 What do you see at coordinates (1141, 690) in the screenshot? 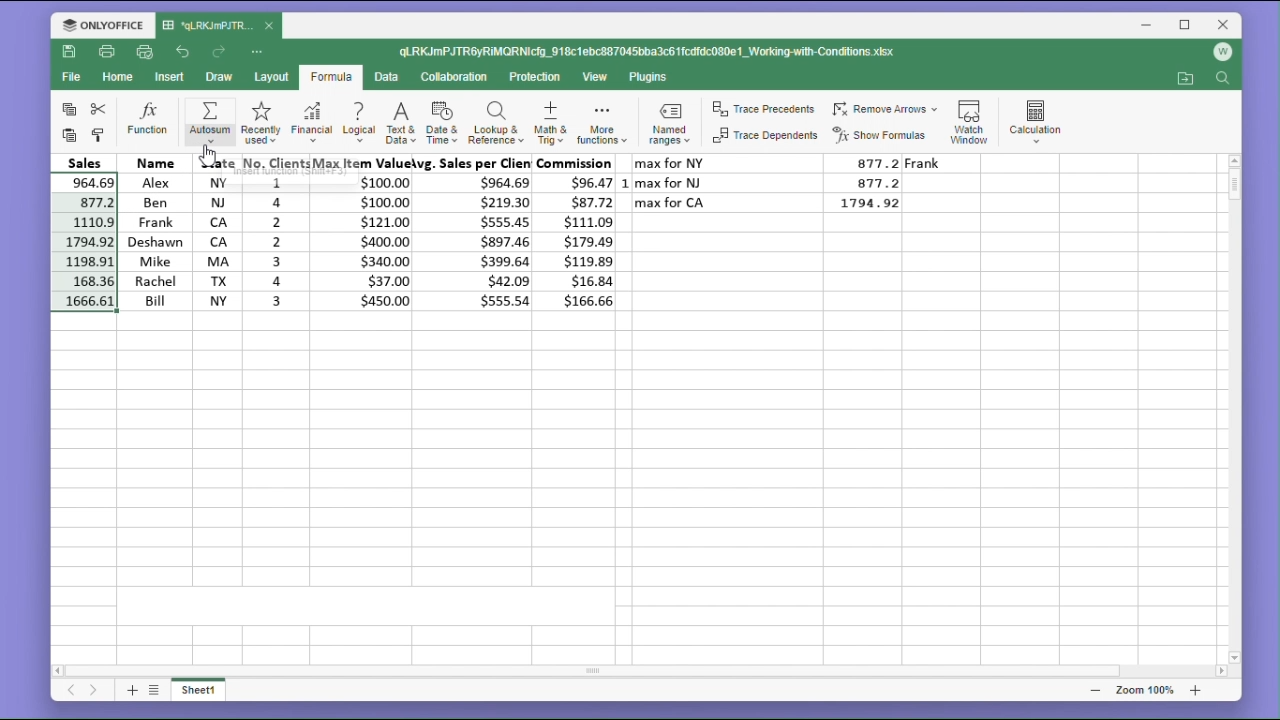
I see `zoom 100%` at bounding box center [1141, 690].